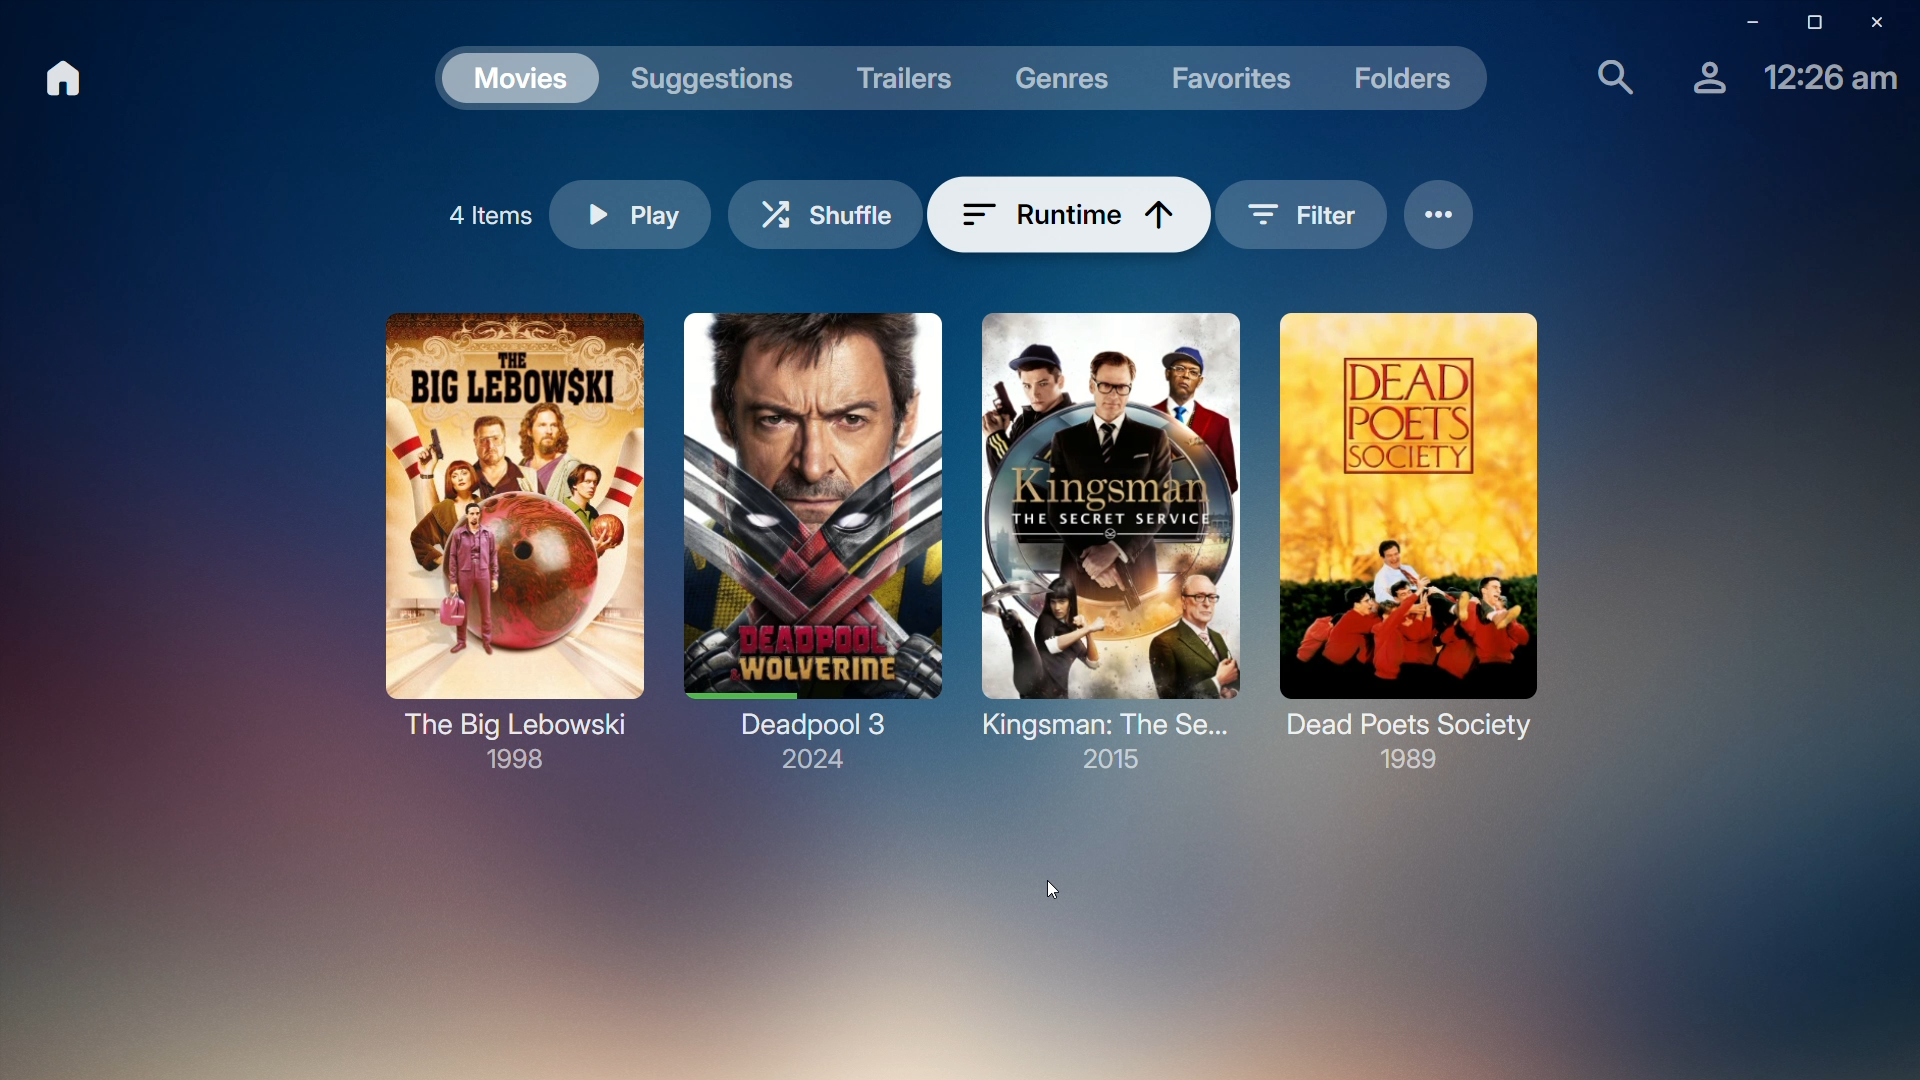 Image resolution: width=1920 pixels, height=1080 pixels. Describe the element at coordinates (1741, 23) in the screenshot. I see `Minimize` at that location.